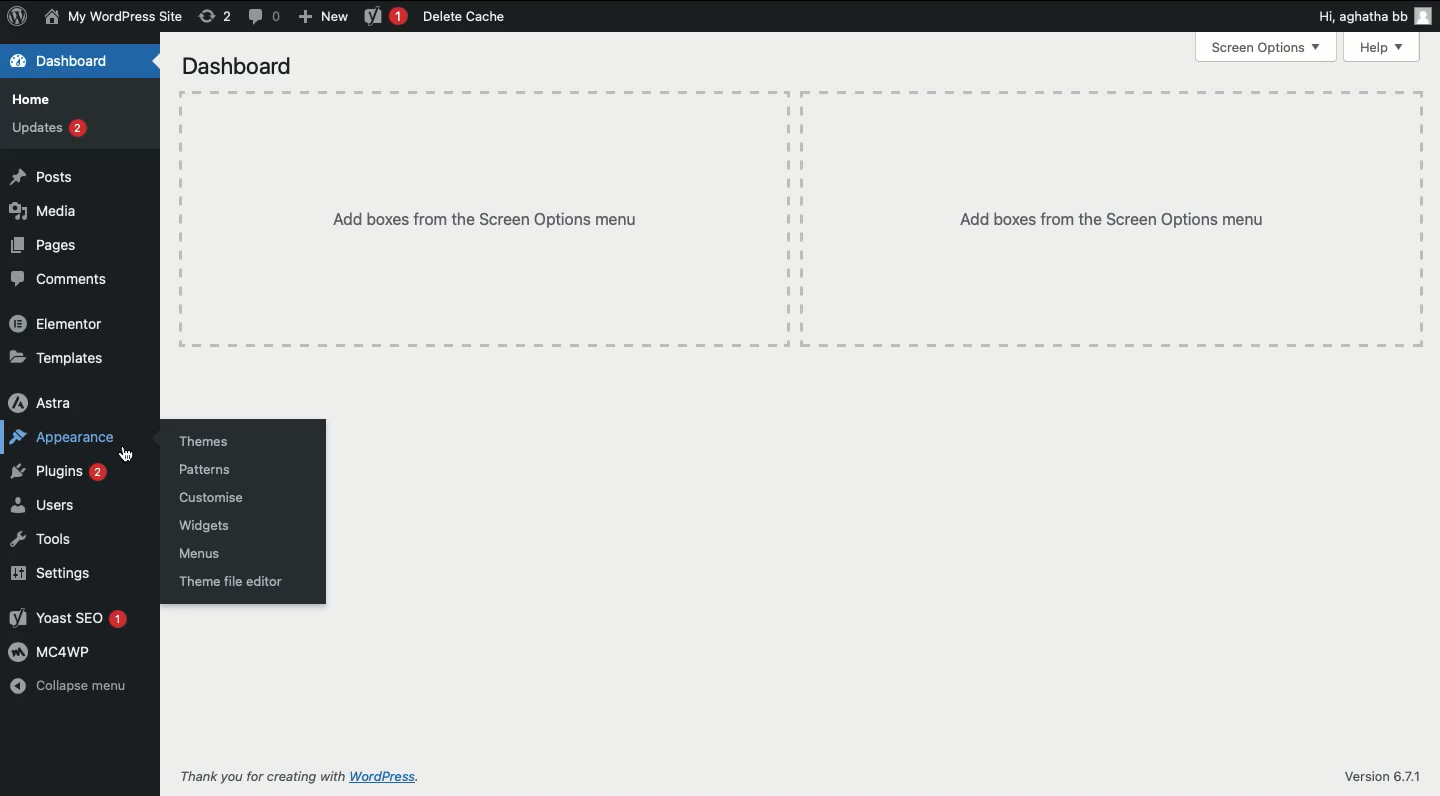  What do you see at coordinates (472, 198) in the screenshot?
I see `Add boxes from the Screen Options menu` at bounding box center [472, 198].